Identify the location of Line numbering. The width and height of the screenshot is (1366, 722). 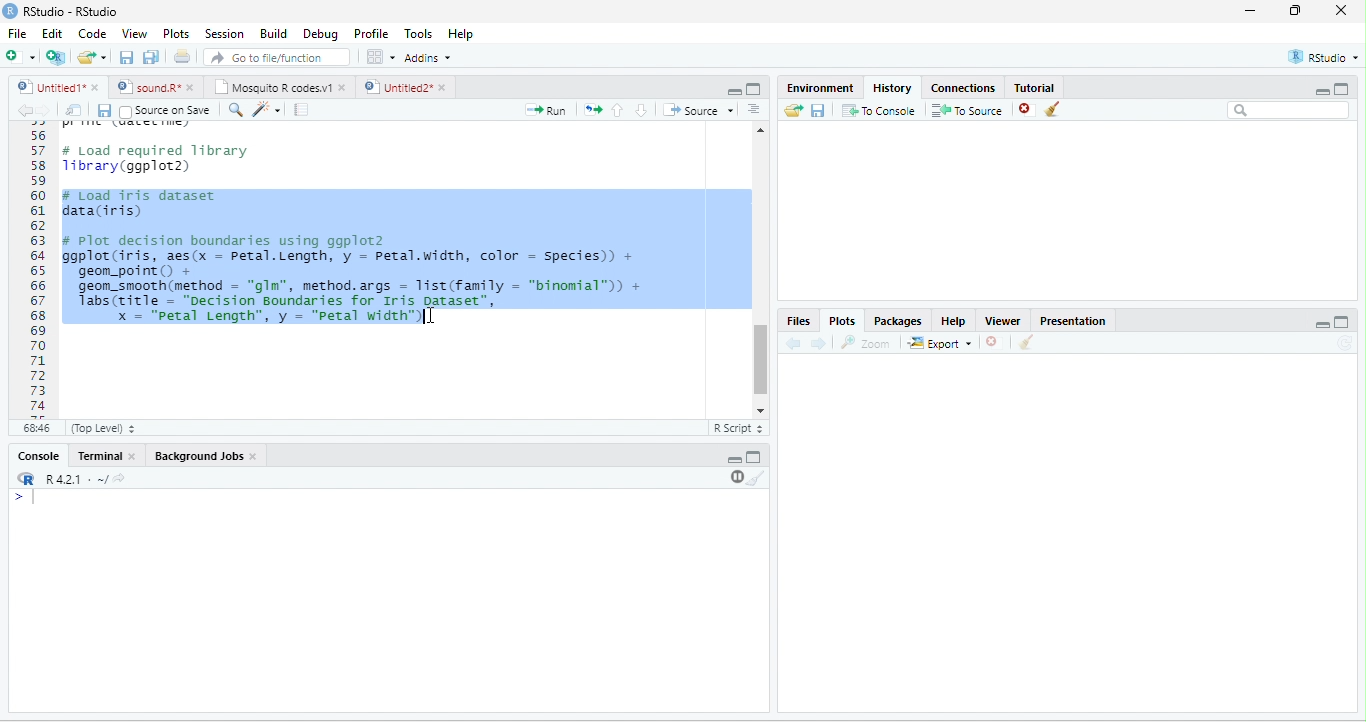
(37, 270).